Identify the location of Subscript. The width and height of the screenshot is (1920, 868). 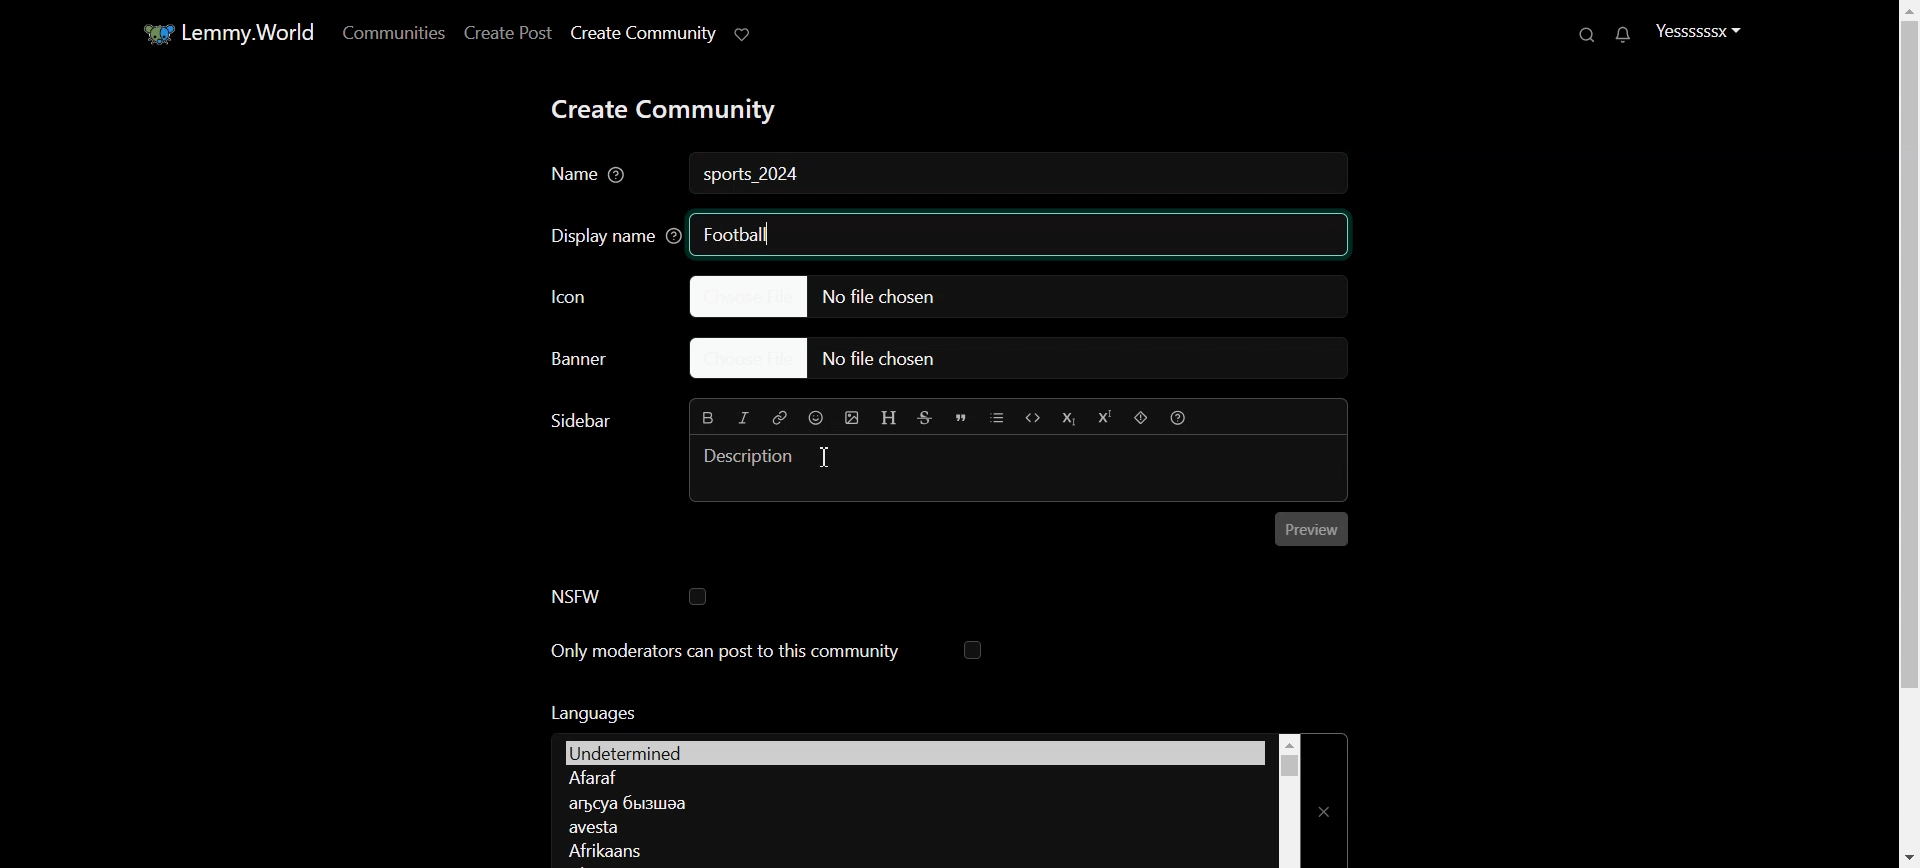
(1067, 418).